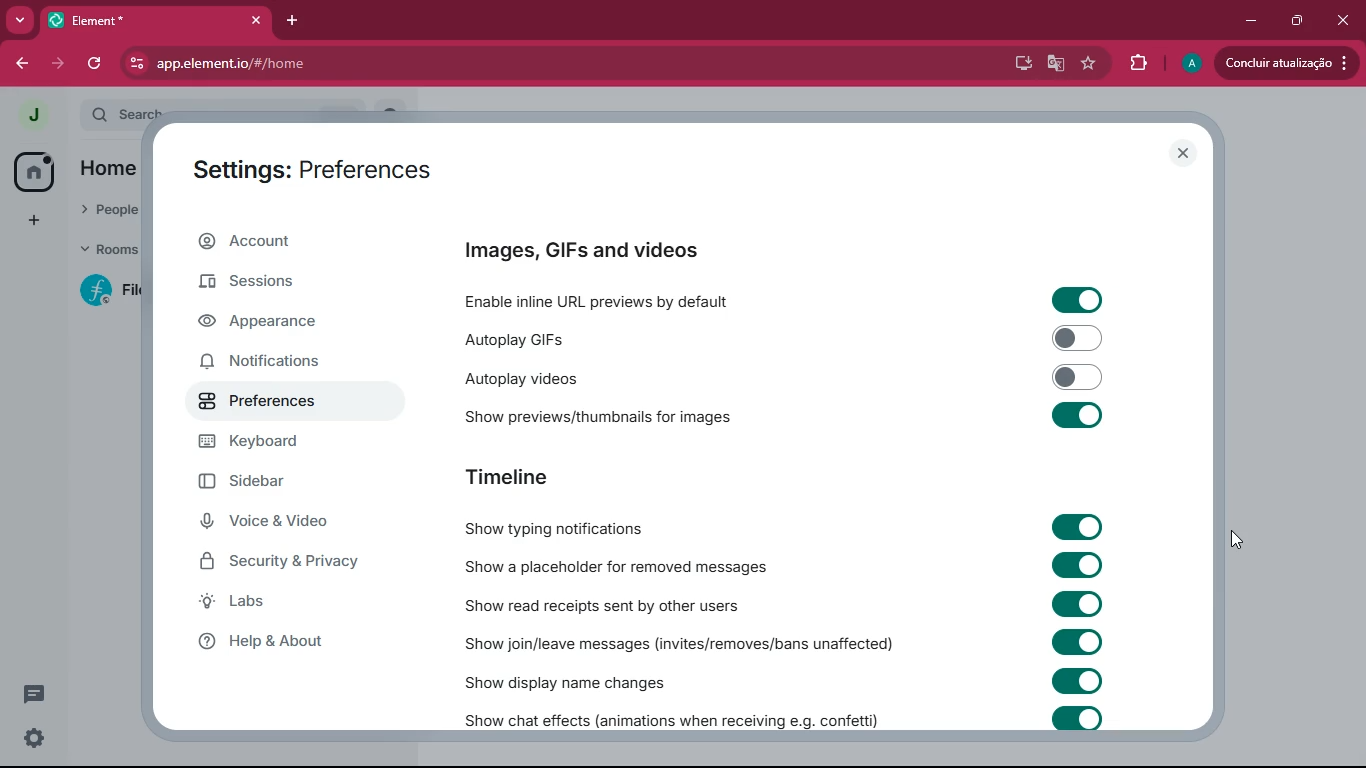 The width and height of the screenshot is (1366, 768). I want to click on toggle on/off, so click(1077, 415).